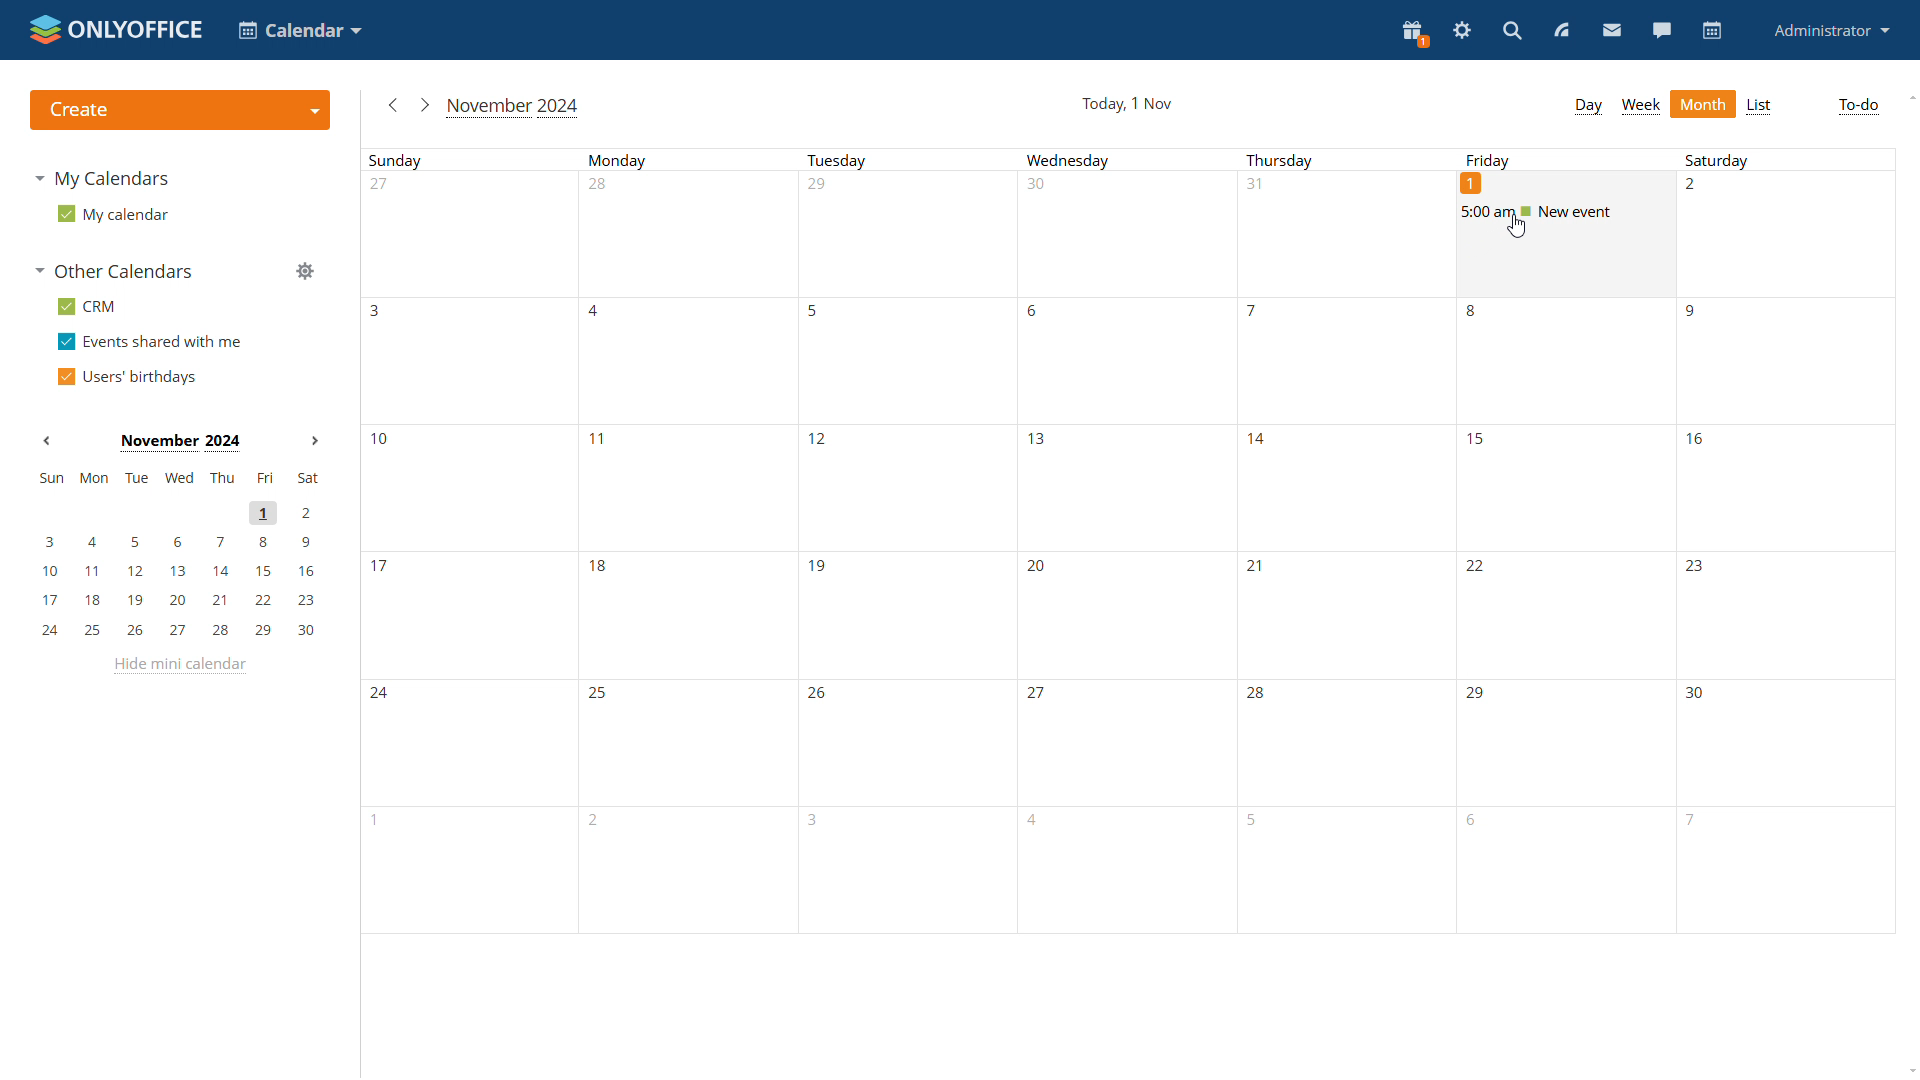 This screenshot has height=1080, width=1920. Describe the element at coordinates (422, 104) in the screenshot. I see `go to next month` at that location.